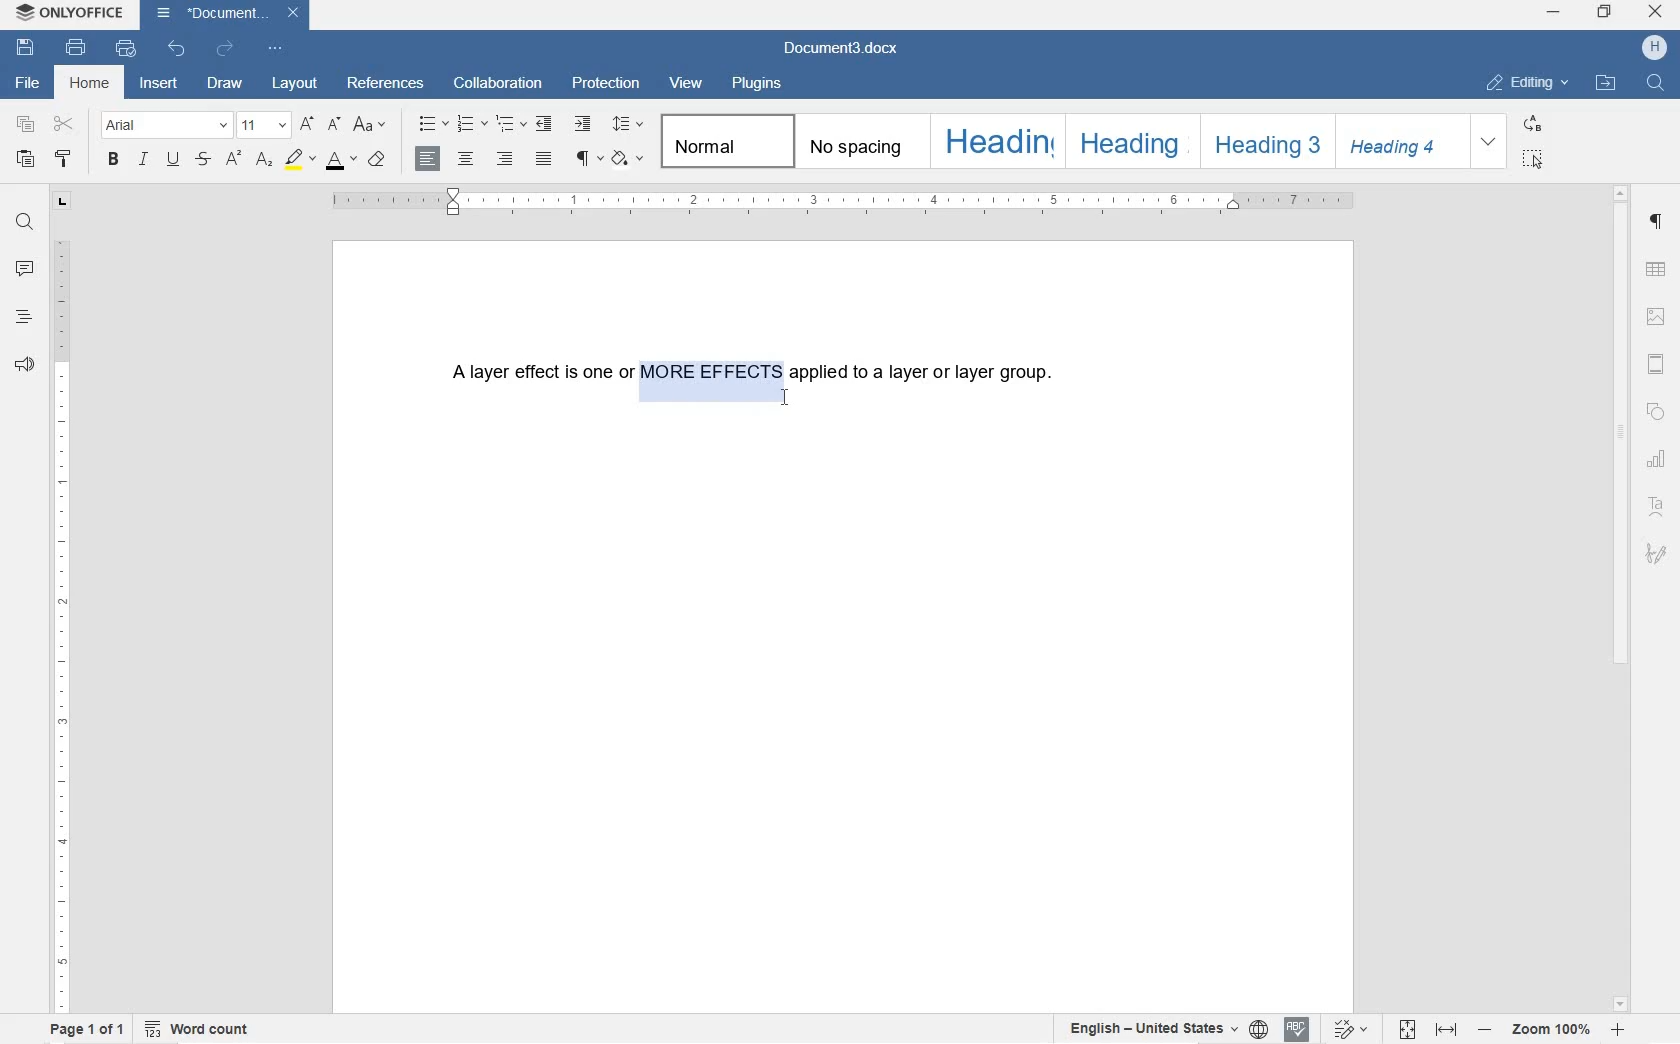 The height and width of the screenshot is (1044, 1680). Describe the element at coordinates (23, 319) in the screenshot. I see `HEADINGS` at that location.